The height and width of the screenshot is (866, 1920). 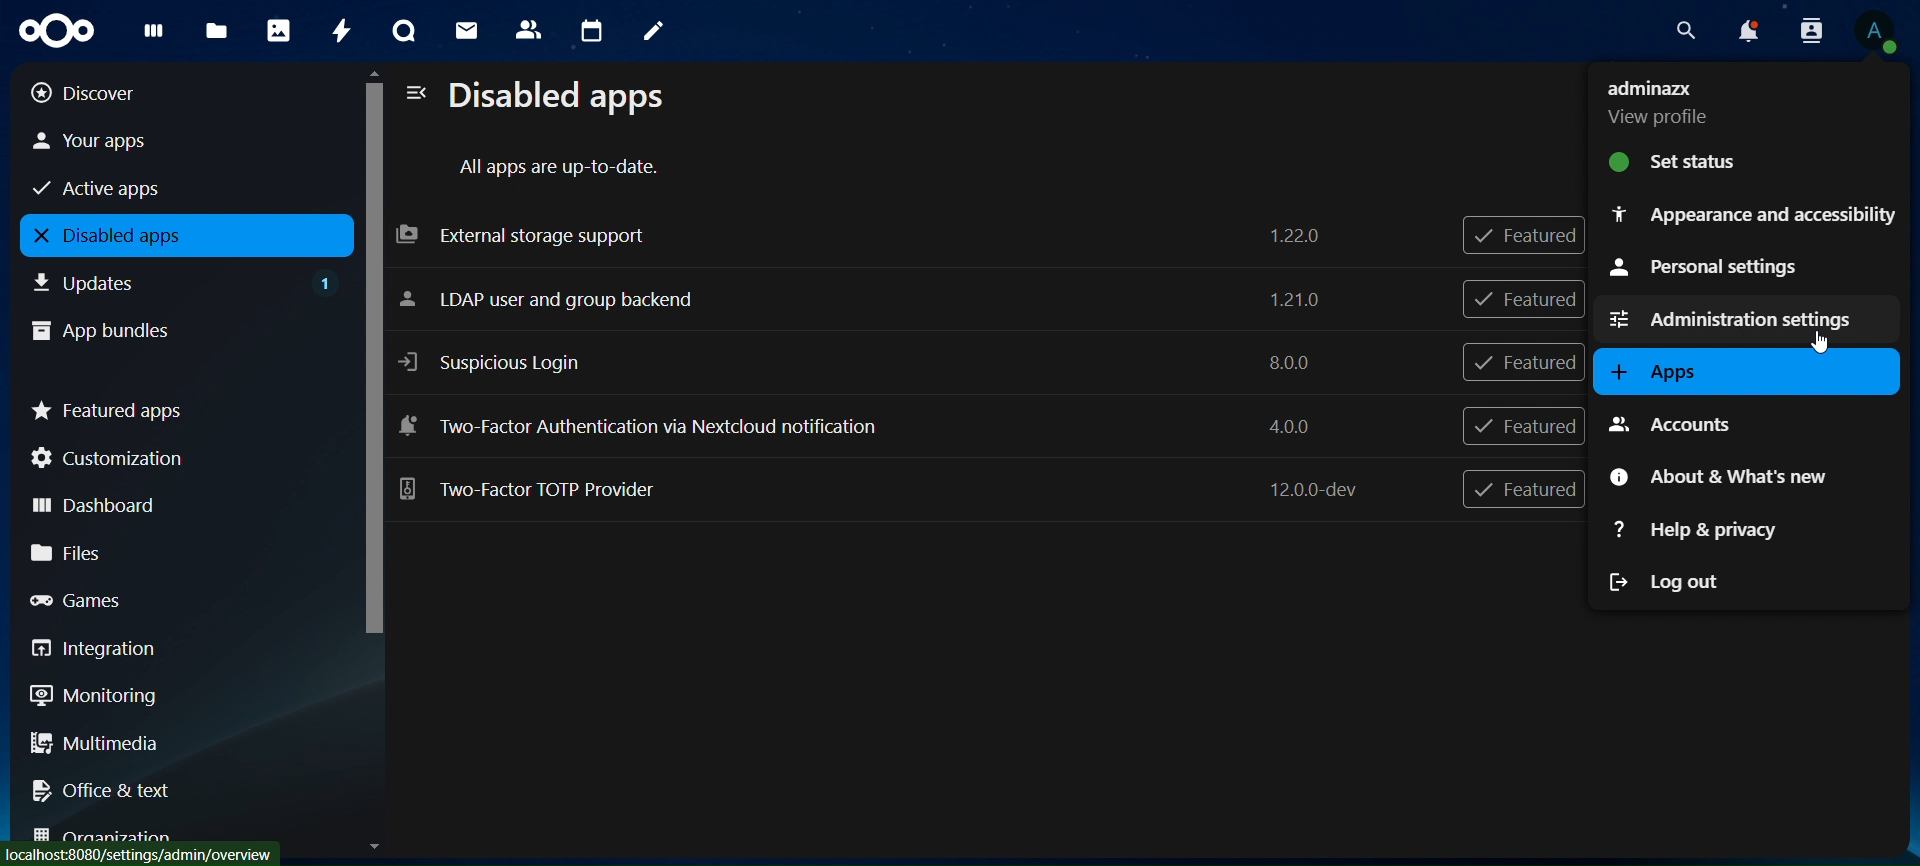 I want to click on contact, so click(x=529, y=28).